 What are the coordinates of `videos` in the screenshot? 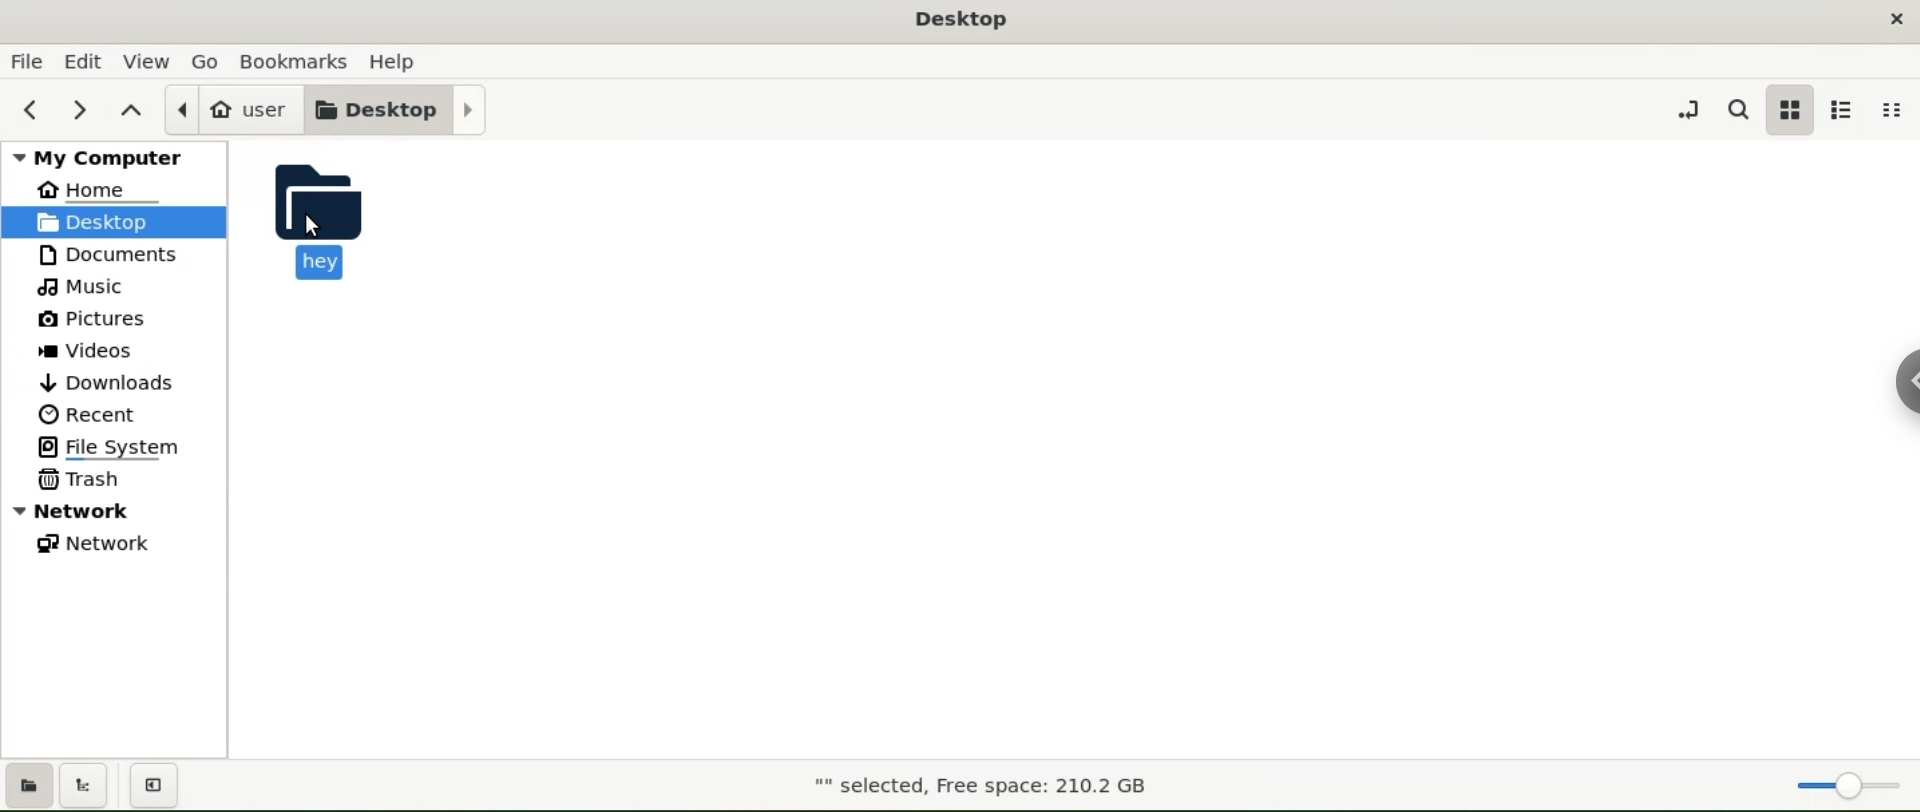 It's located at (112, 349).